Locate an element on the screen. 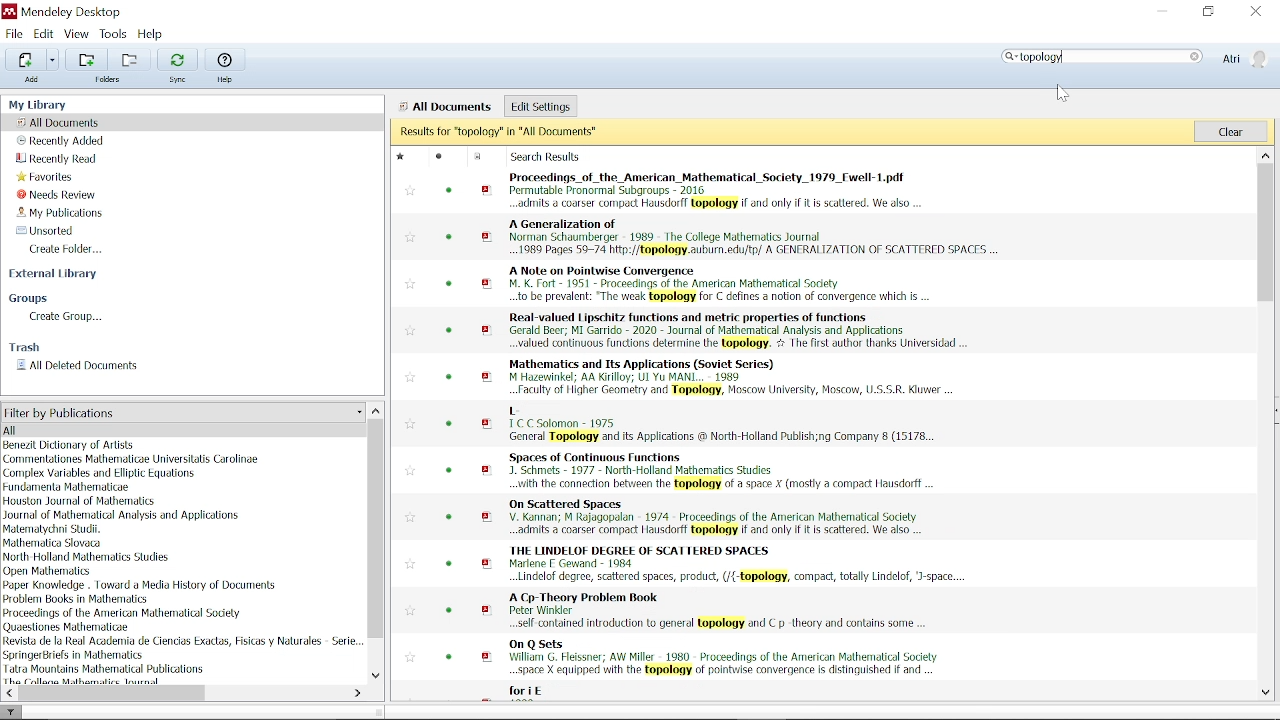  author is located at coordinates (141, 586).